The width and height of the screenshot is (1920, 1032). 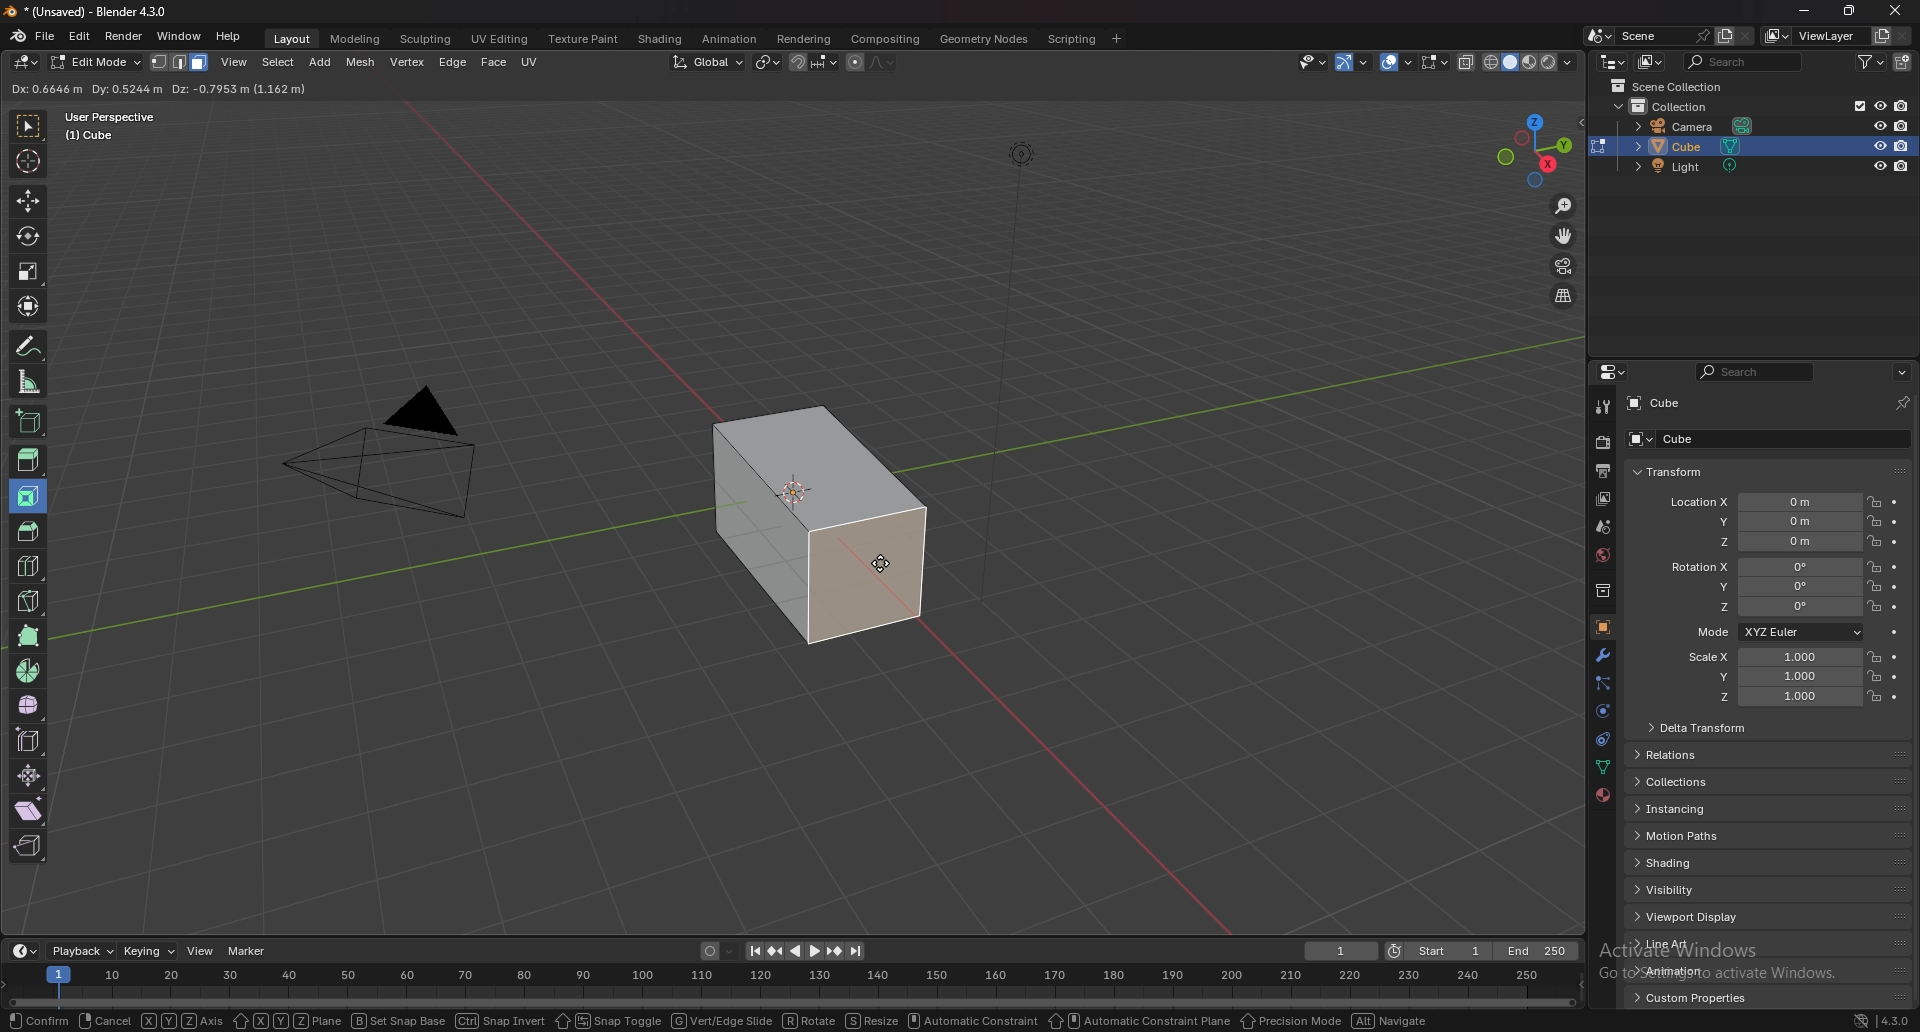 I want to click on world, so click(x=1602, y=555).